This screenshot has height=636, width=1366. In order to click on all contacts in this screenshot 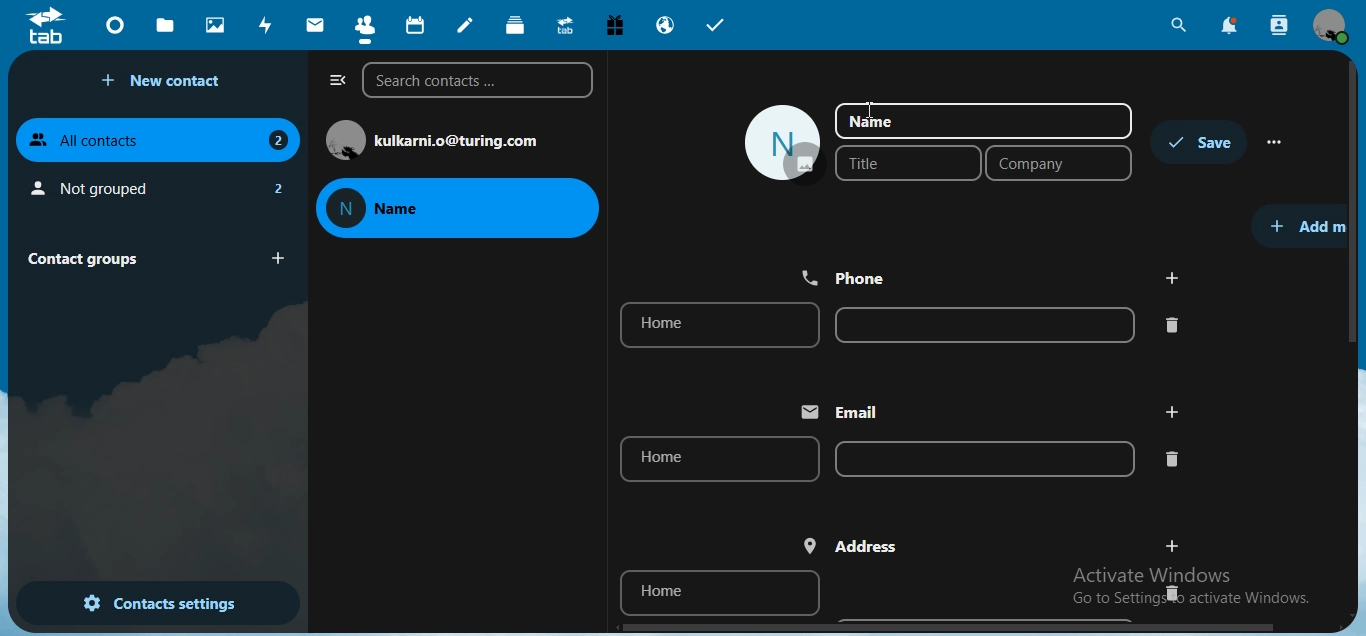, I will do `click(155, 141)`.